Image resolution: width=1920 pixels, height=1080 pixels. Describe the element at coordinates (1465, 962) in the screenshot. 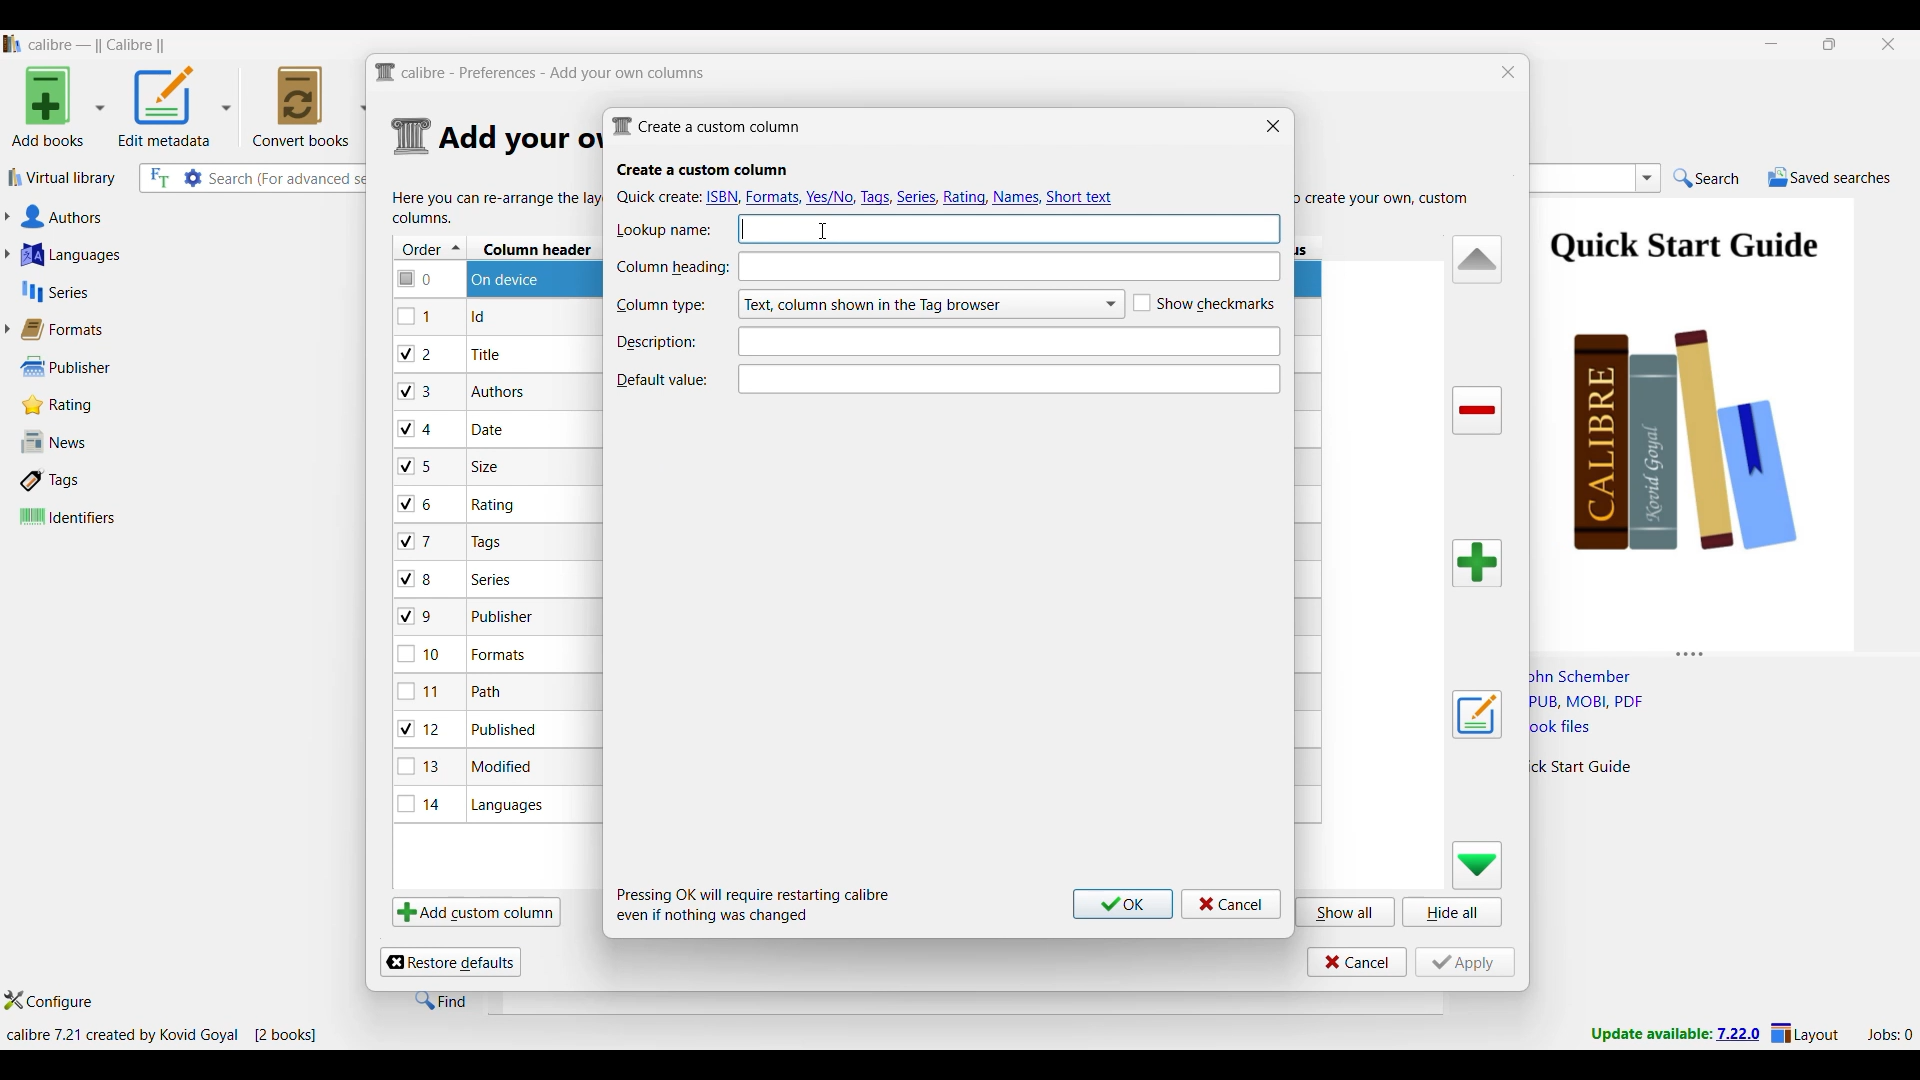

I see `Apply` at that location.